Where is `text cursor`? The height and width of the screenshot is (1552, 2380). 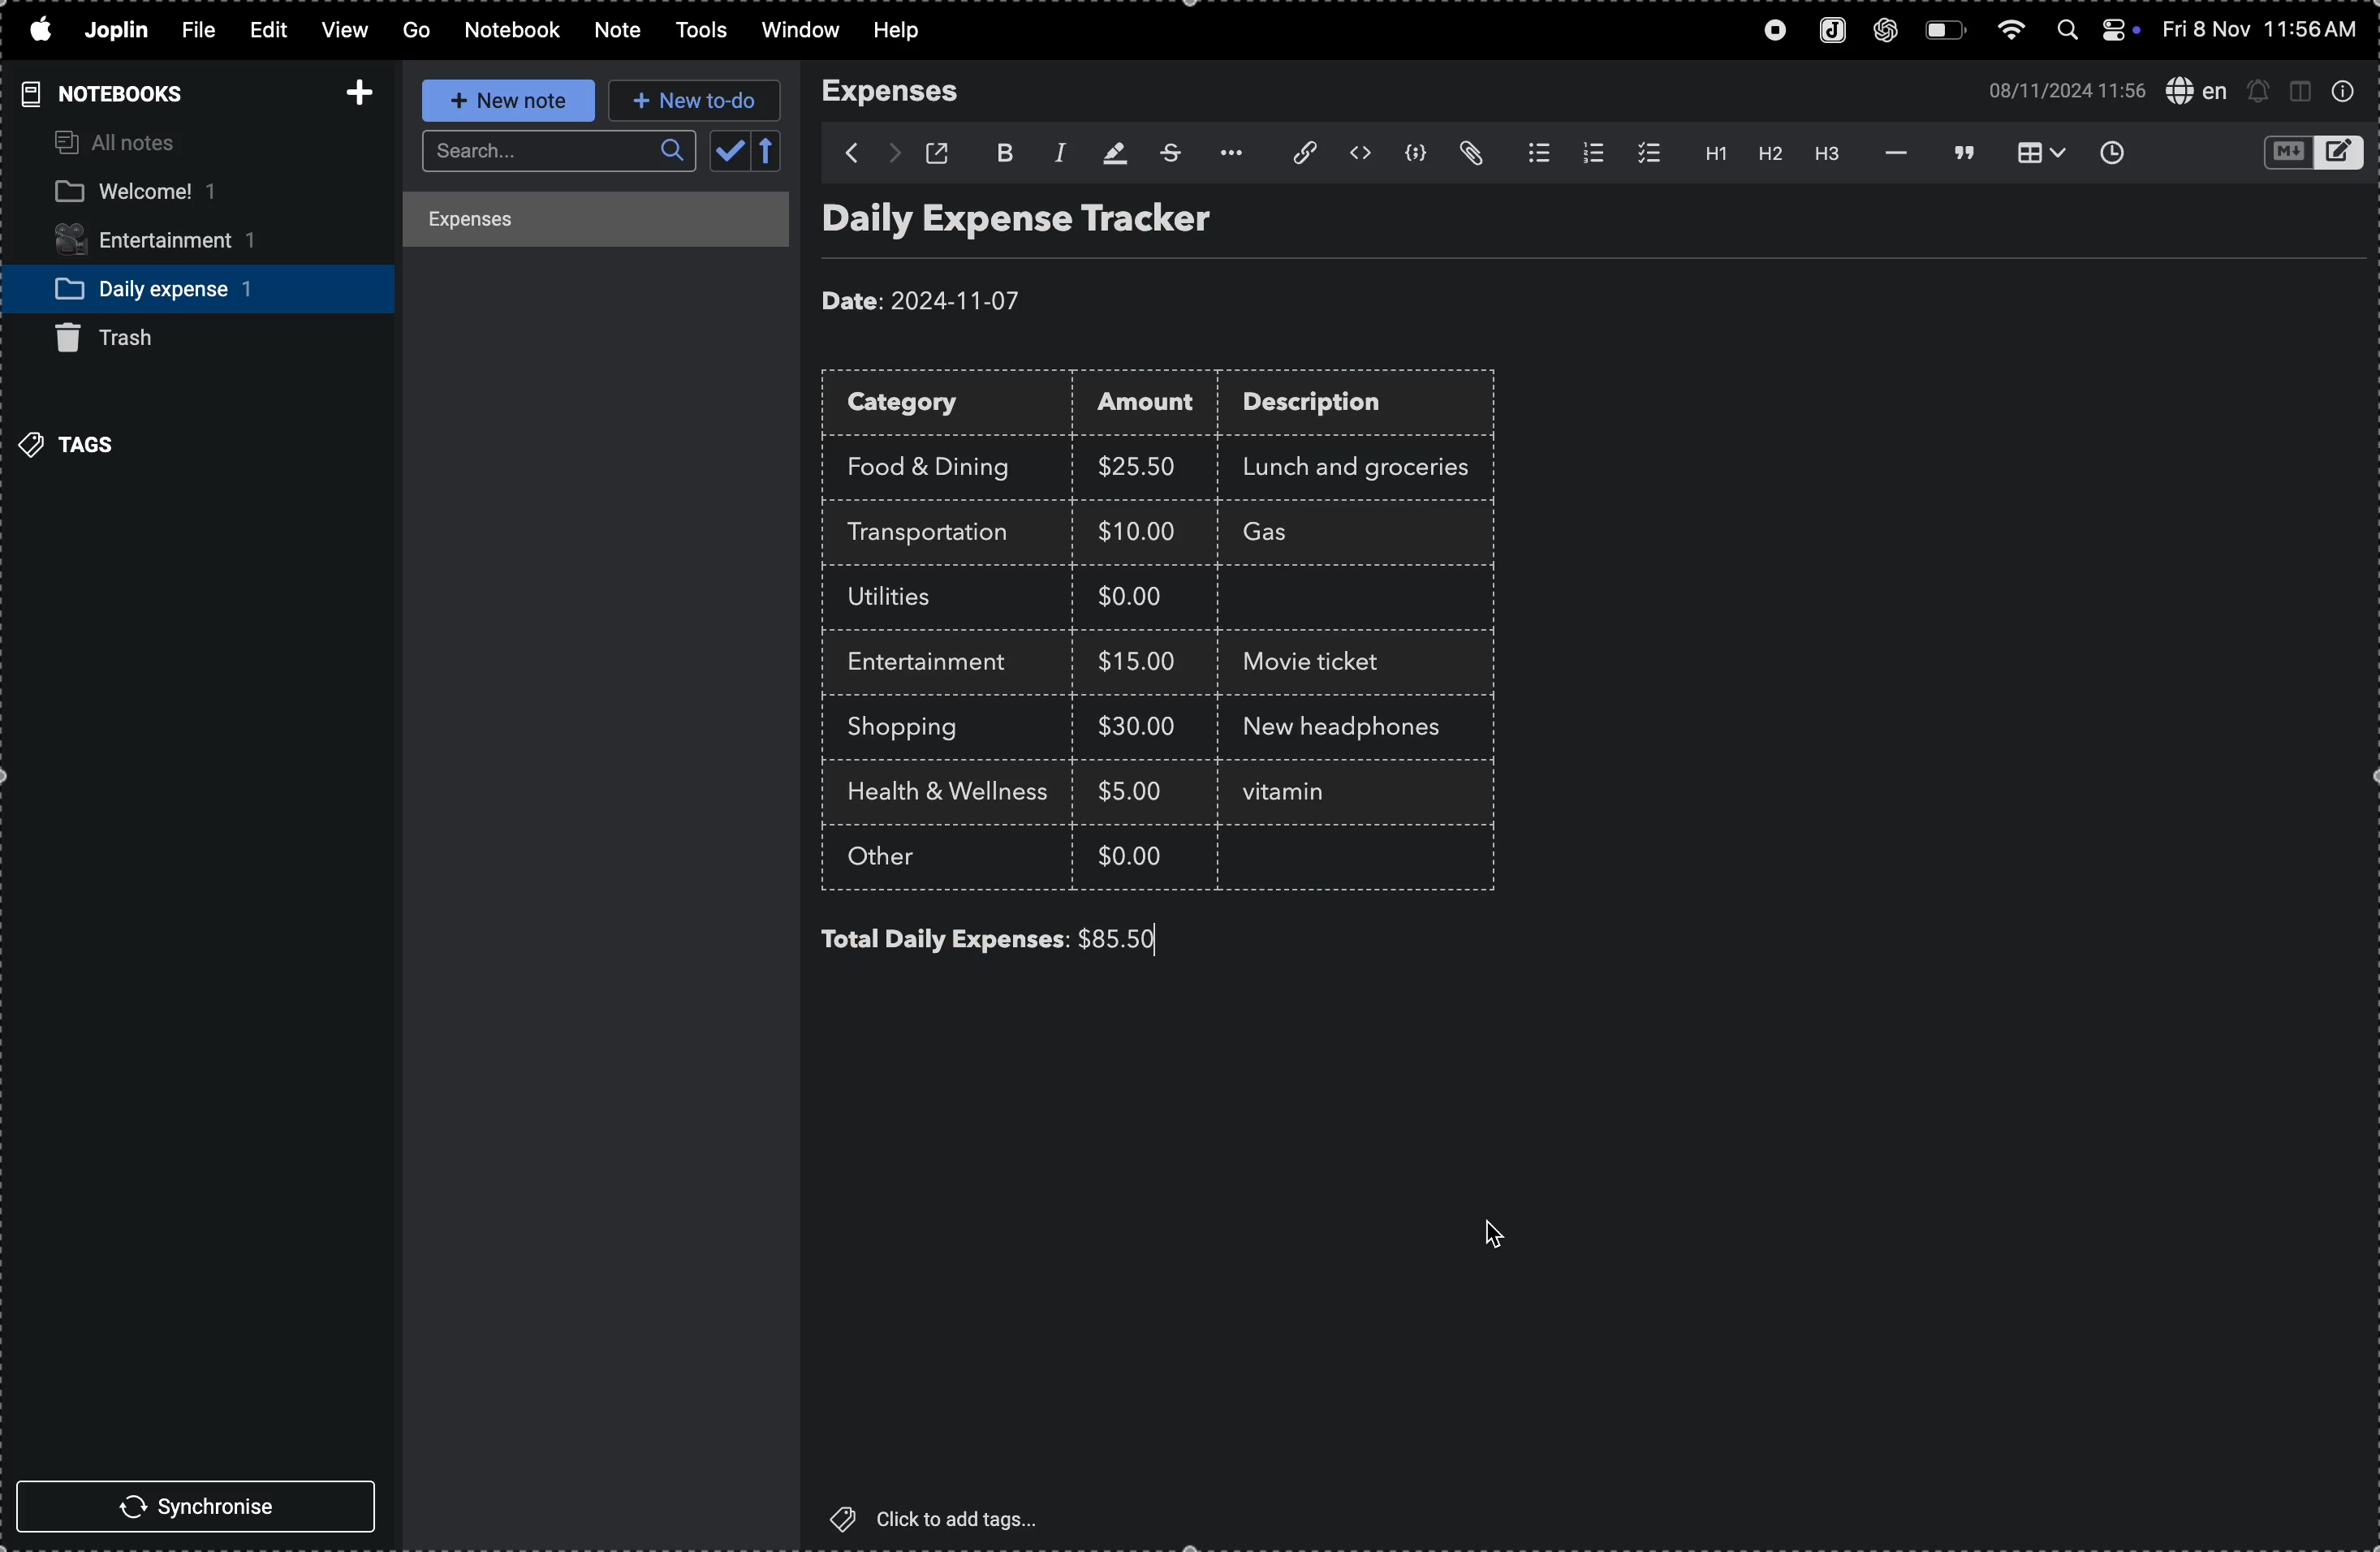 text cursor is located at coordinates (1332, 797).